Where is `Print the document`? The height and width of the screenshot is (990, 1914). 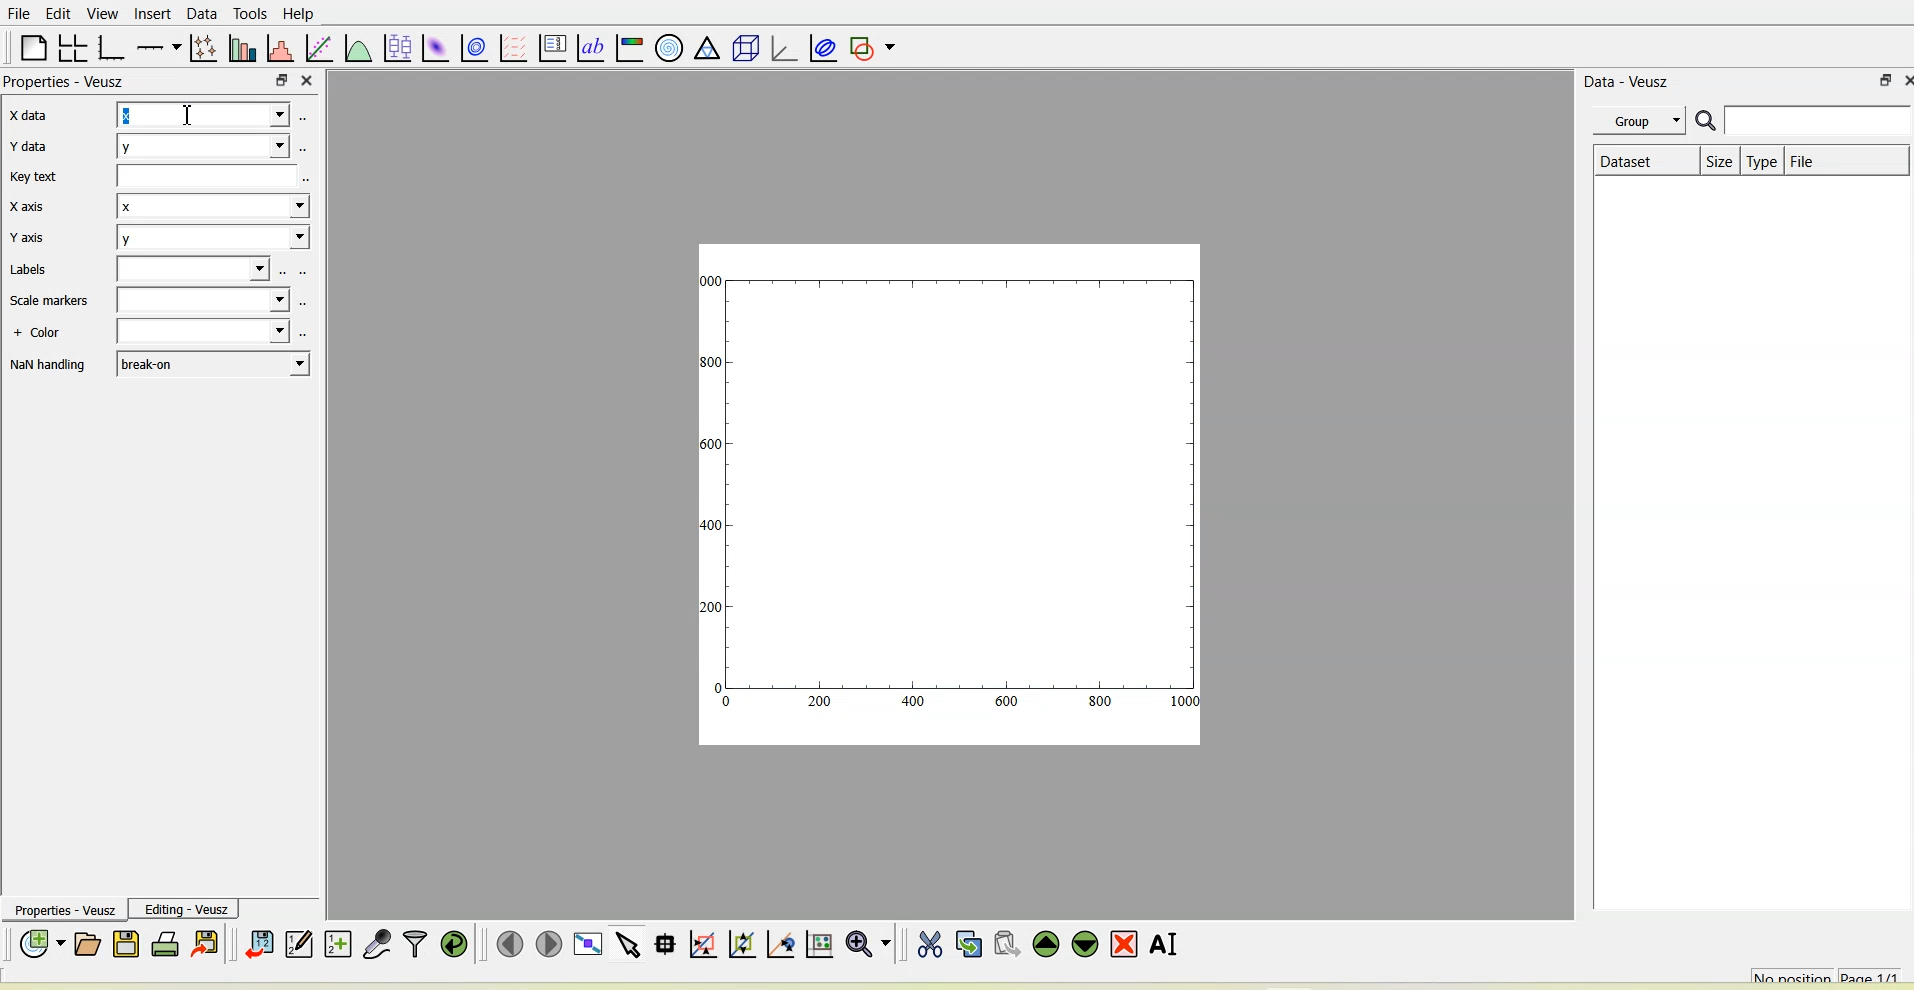 Print the document is located at coordinates (166, 943).